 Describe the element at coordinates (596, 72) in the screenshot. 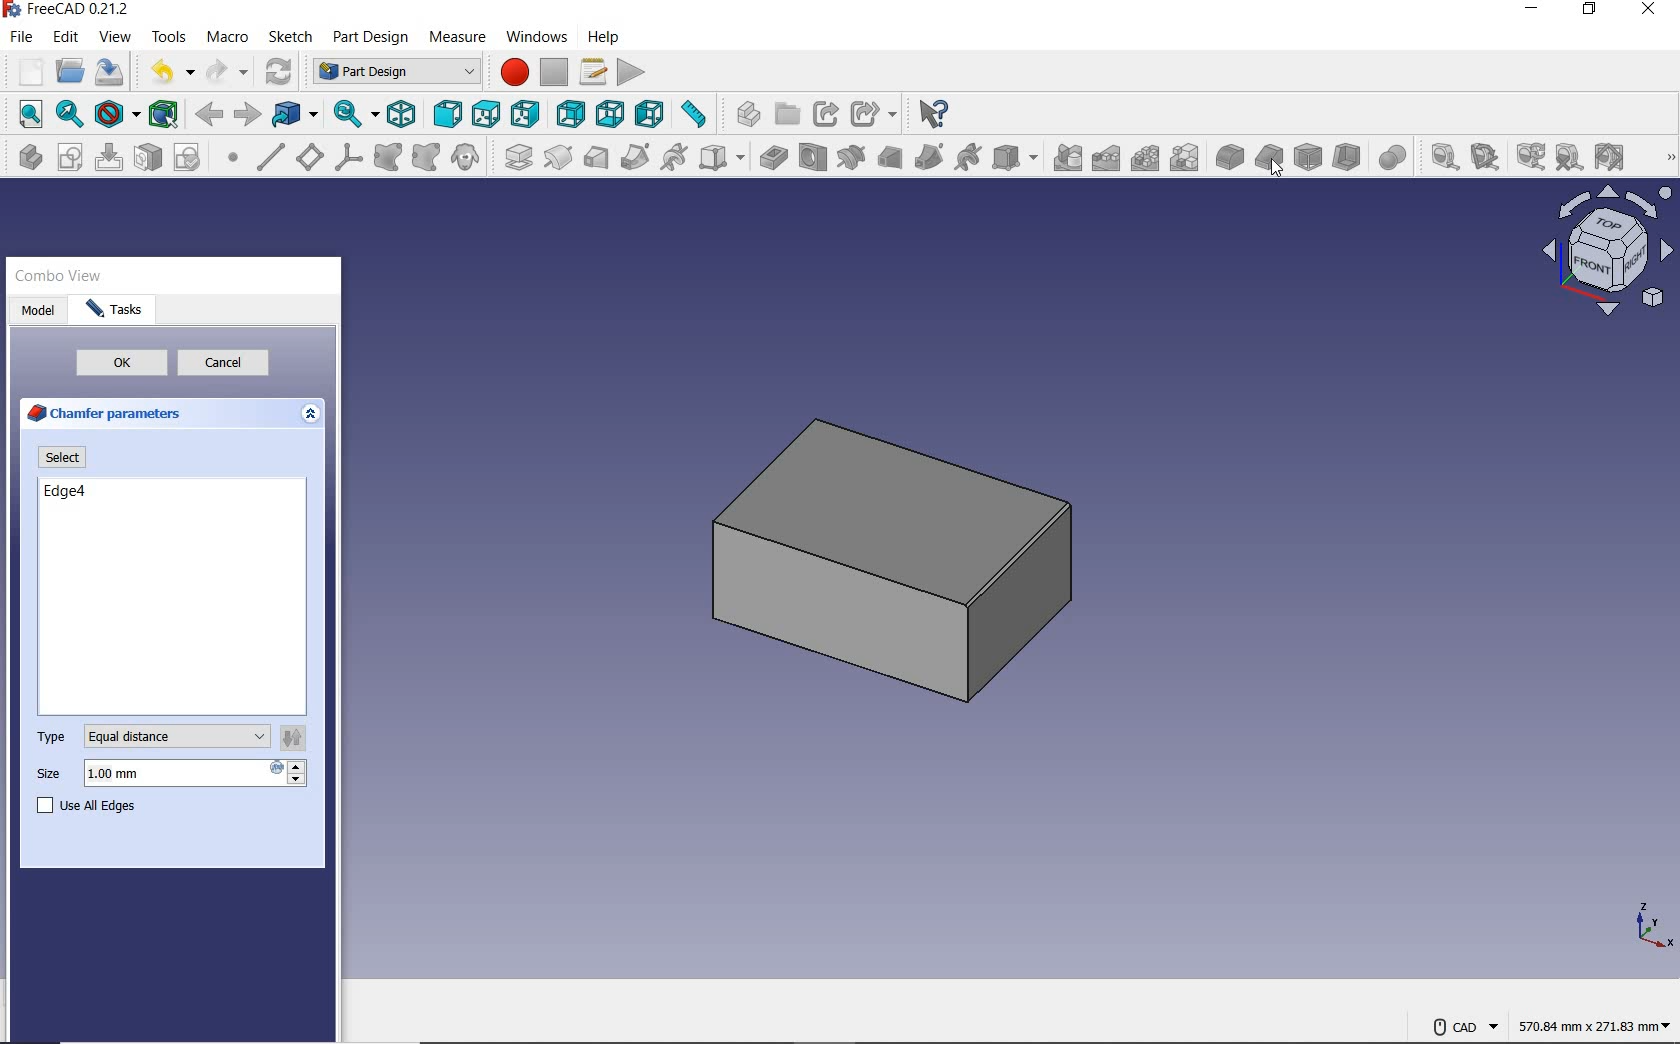

I see `macros` at that location.